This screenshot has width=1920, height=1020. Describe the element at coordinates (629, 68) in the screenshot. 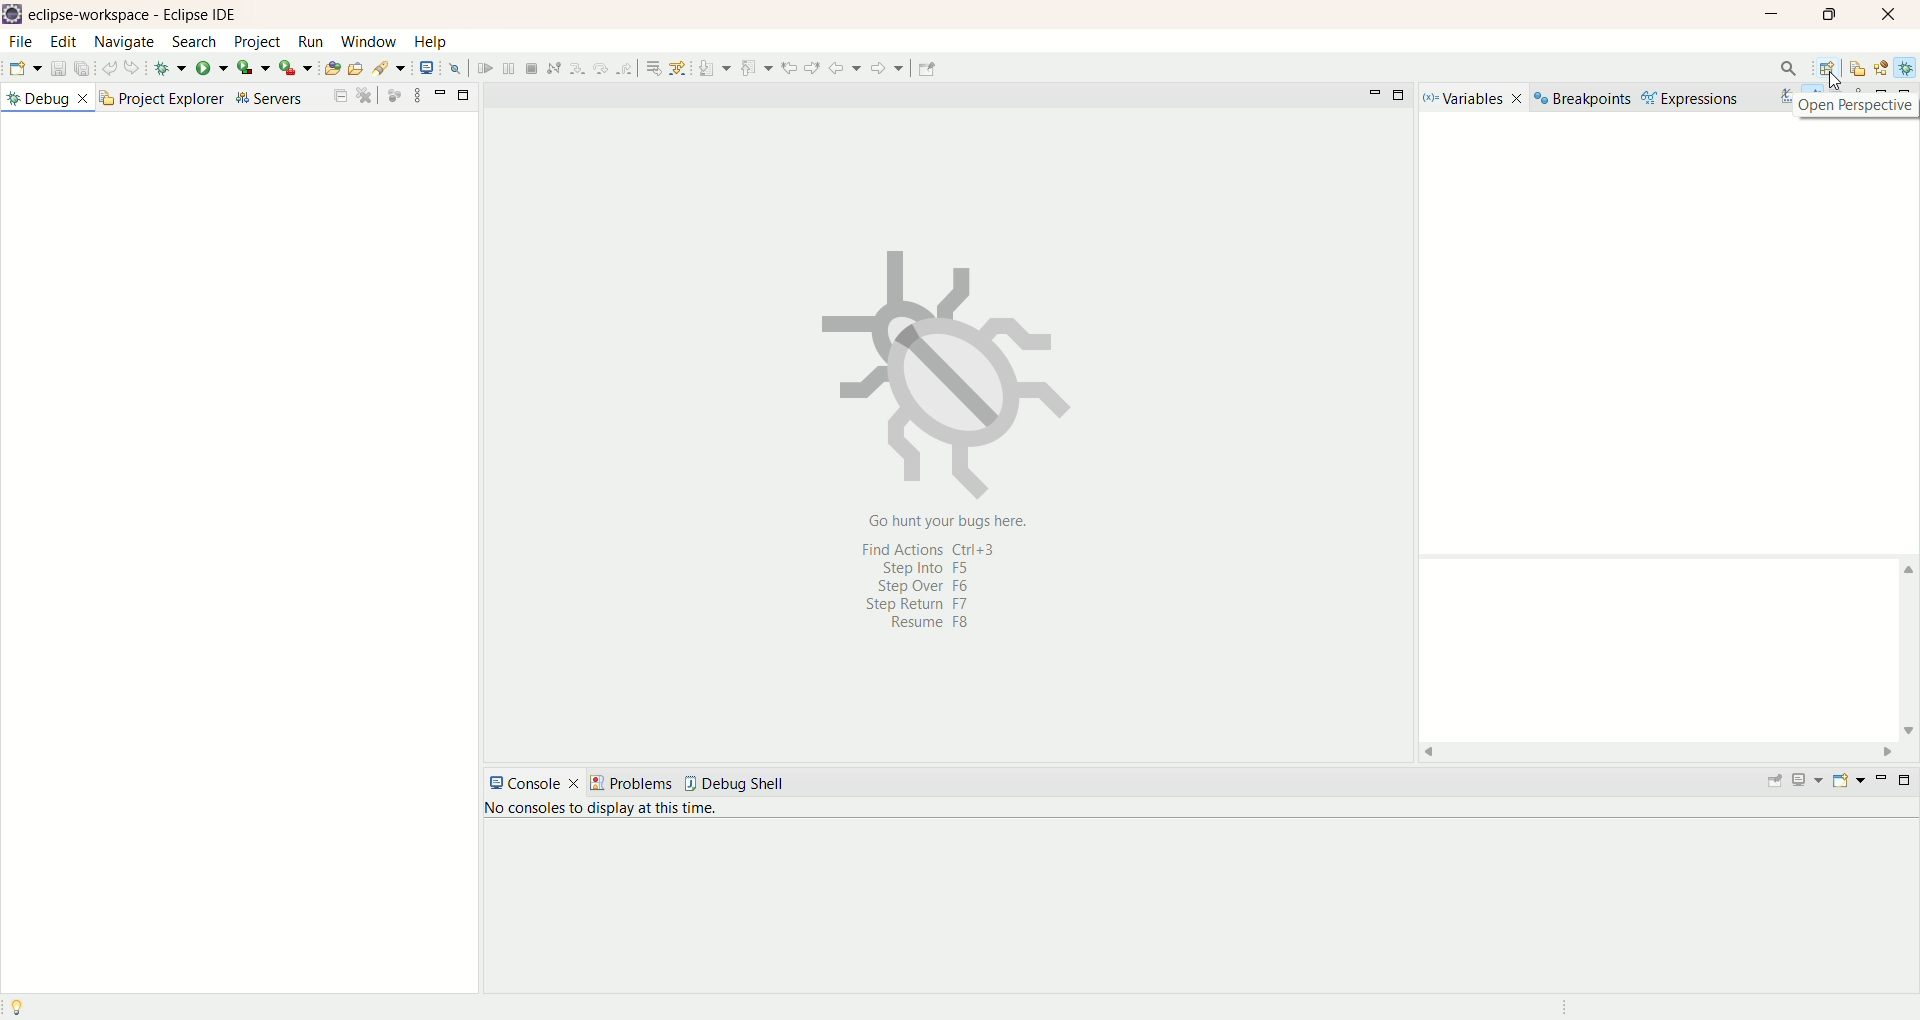

I see `resume` at that location.